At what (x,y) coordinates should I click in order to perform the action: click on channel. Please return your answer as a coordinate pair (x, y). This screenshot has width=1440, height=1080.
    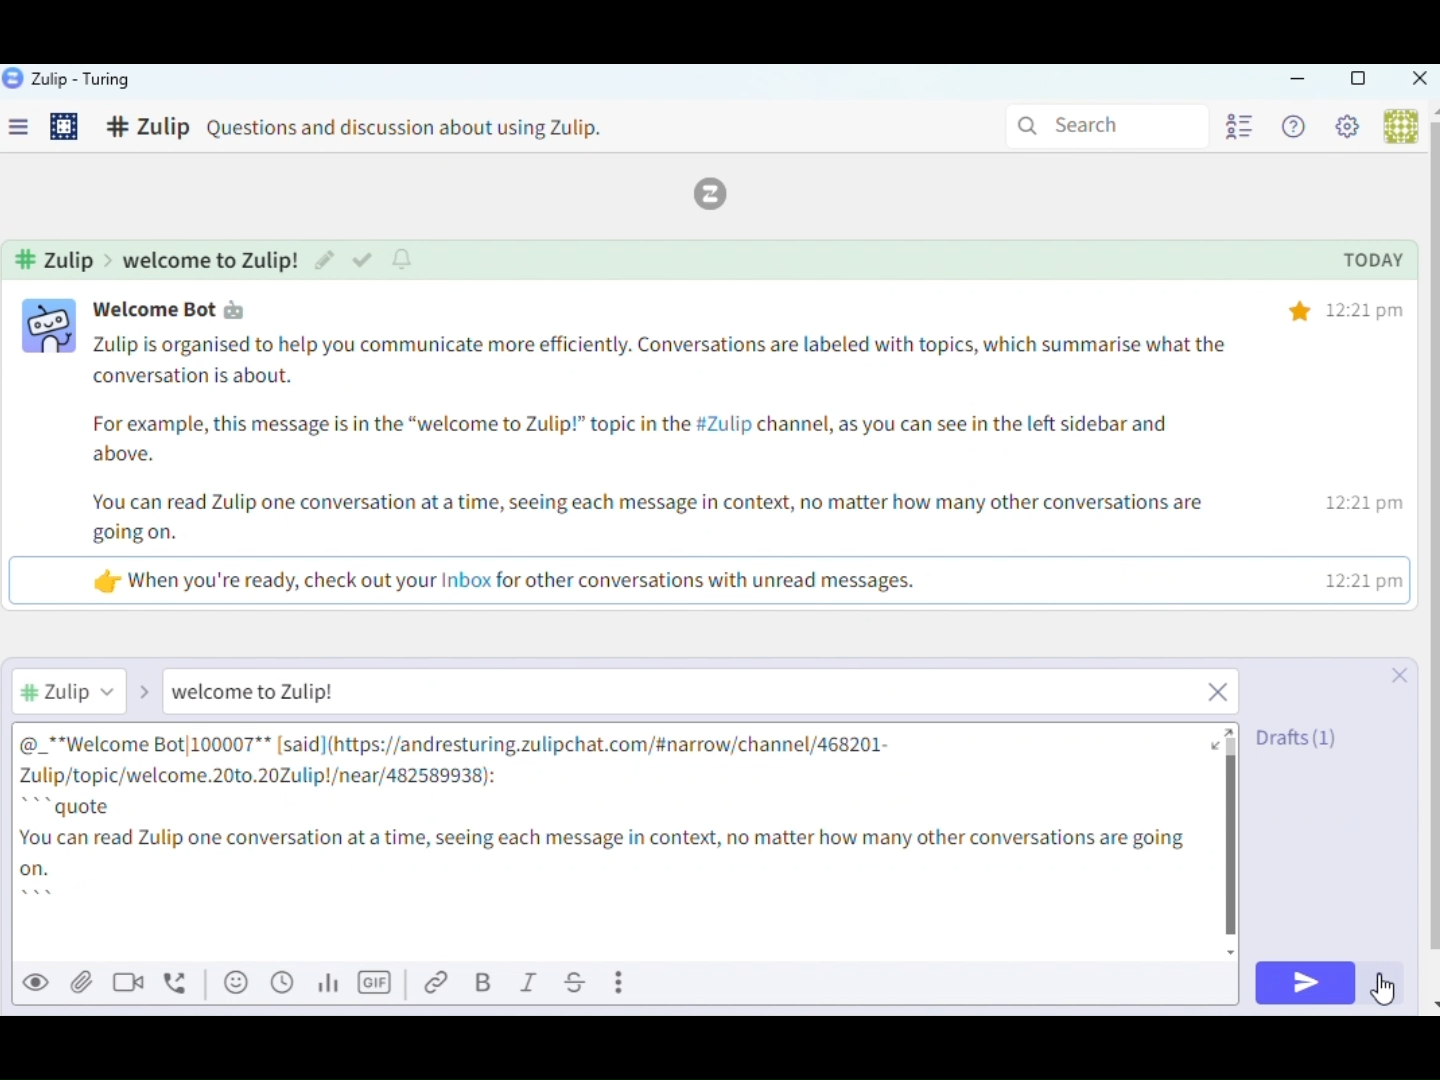
    Looking at the image, I should click on (159, 259).